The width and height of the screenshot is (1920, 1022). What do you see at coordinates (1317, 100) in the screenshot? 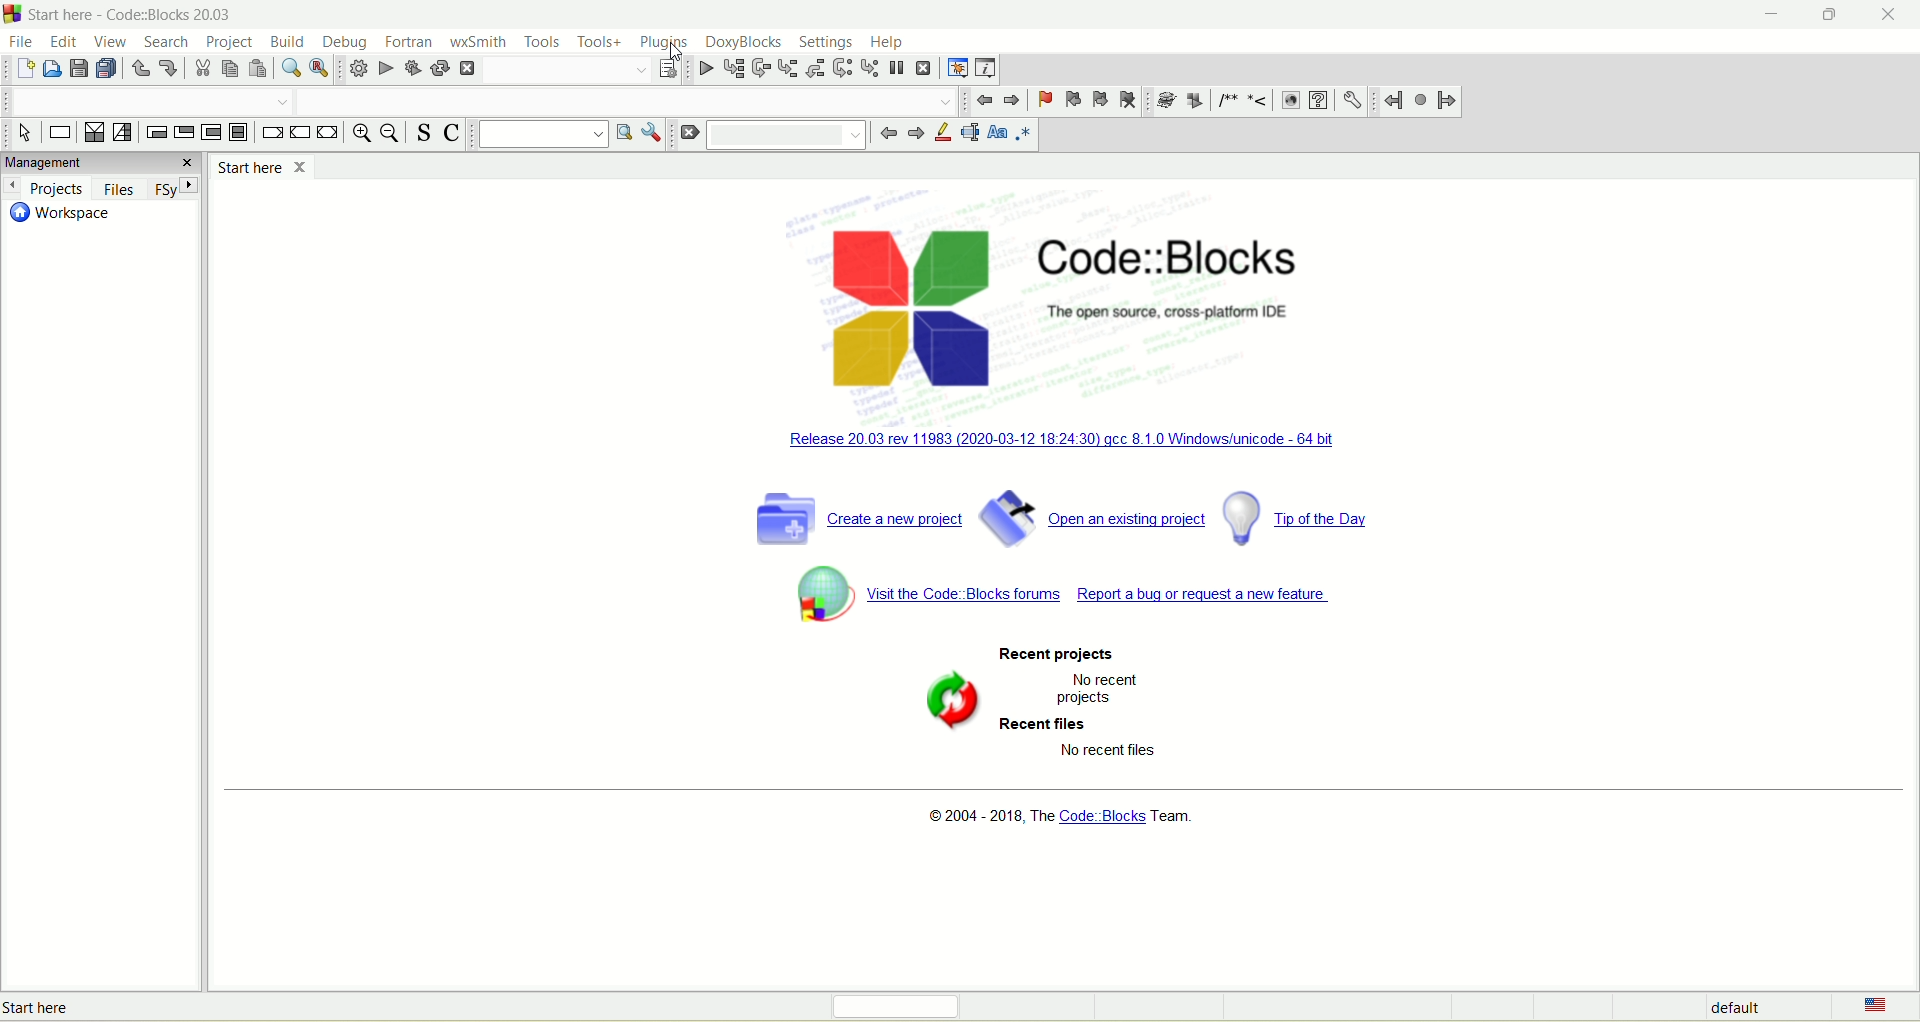
I see `help` at bounding box center [1317, 100].